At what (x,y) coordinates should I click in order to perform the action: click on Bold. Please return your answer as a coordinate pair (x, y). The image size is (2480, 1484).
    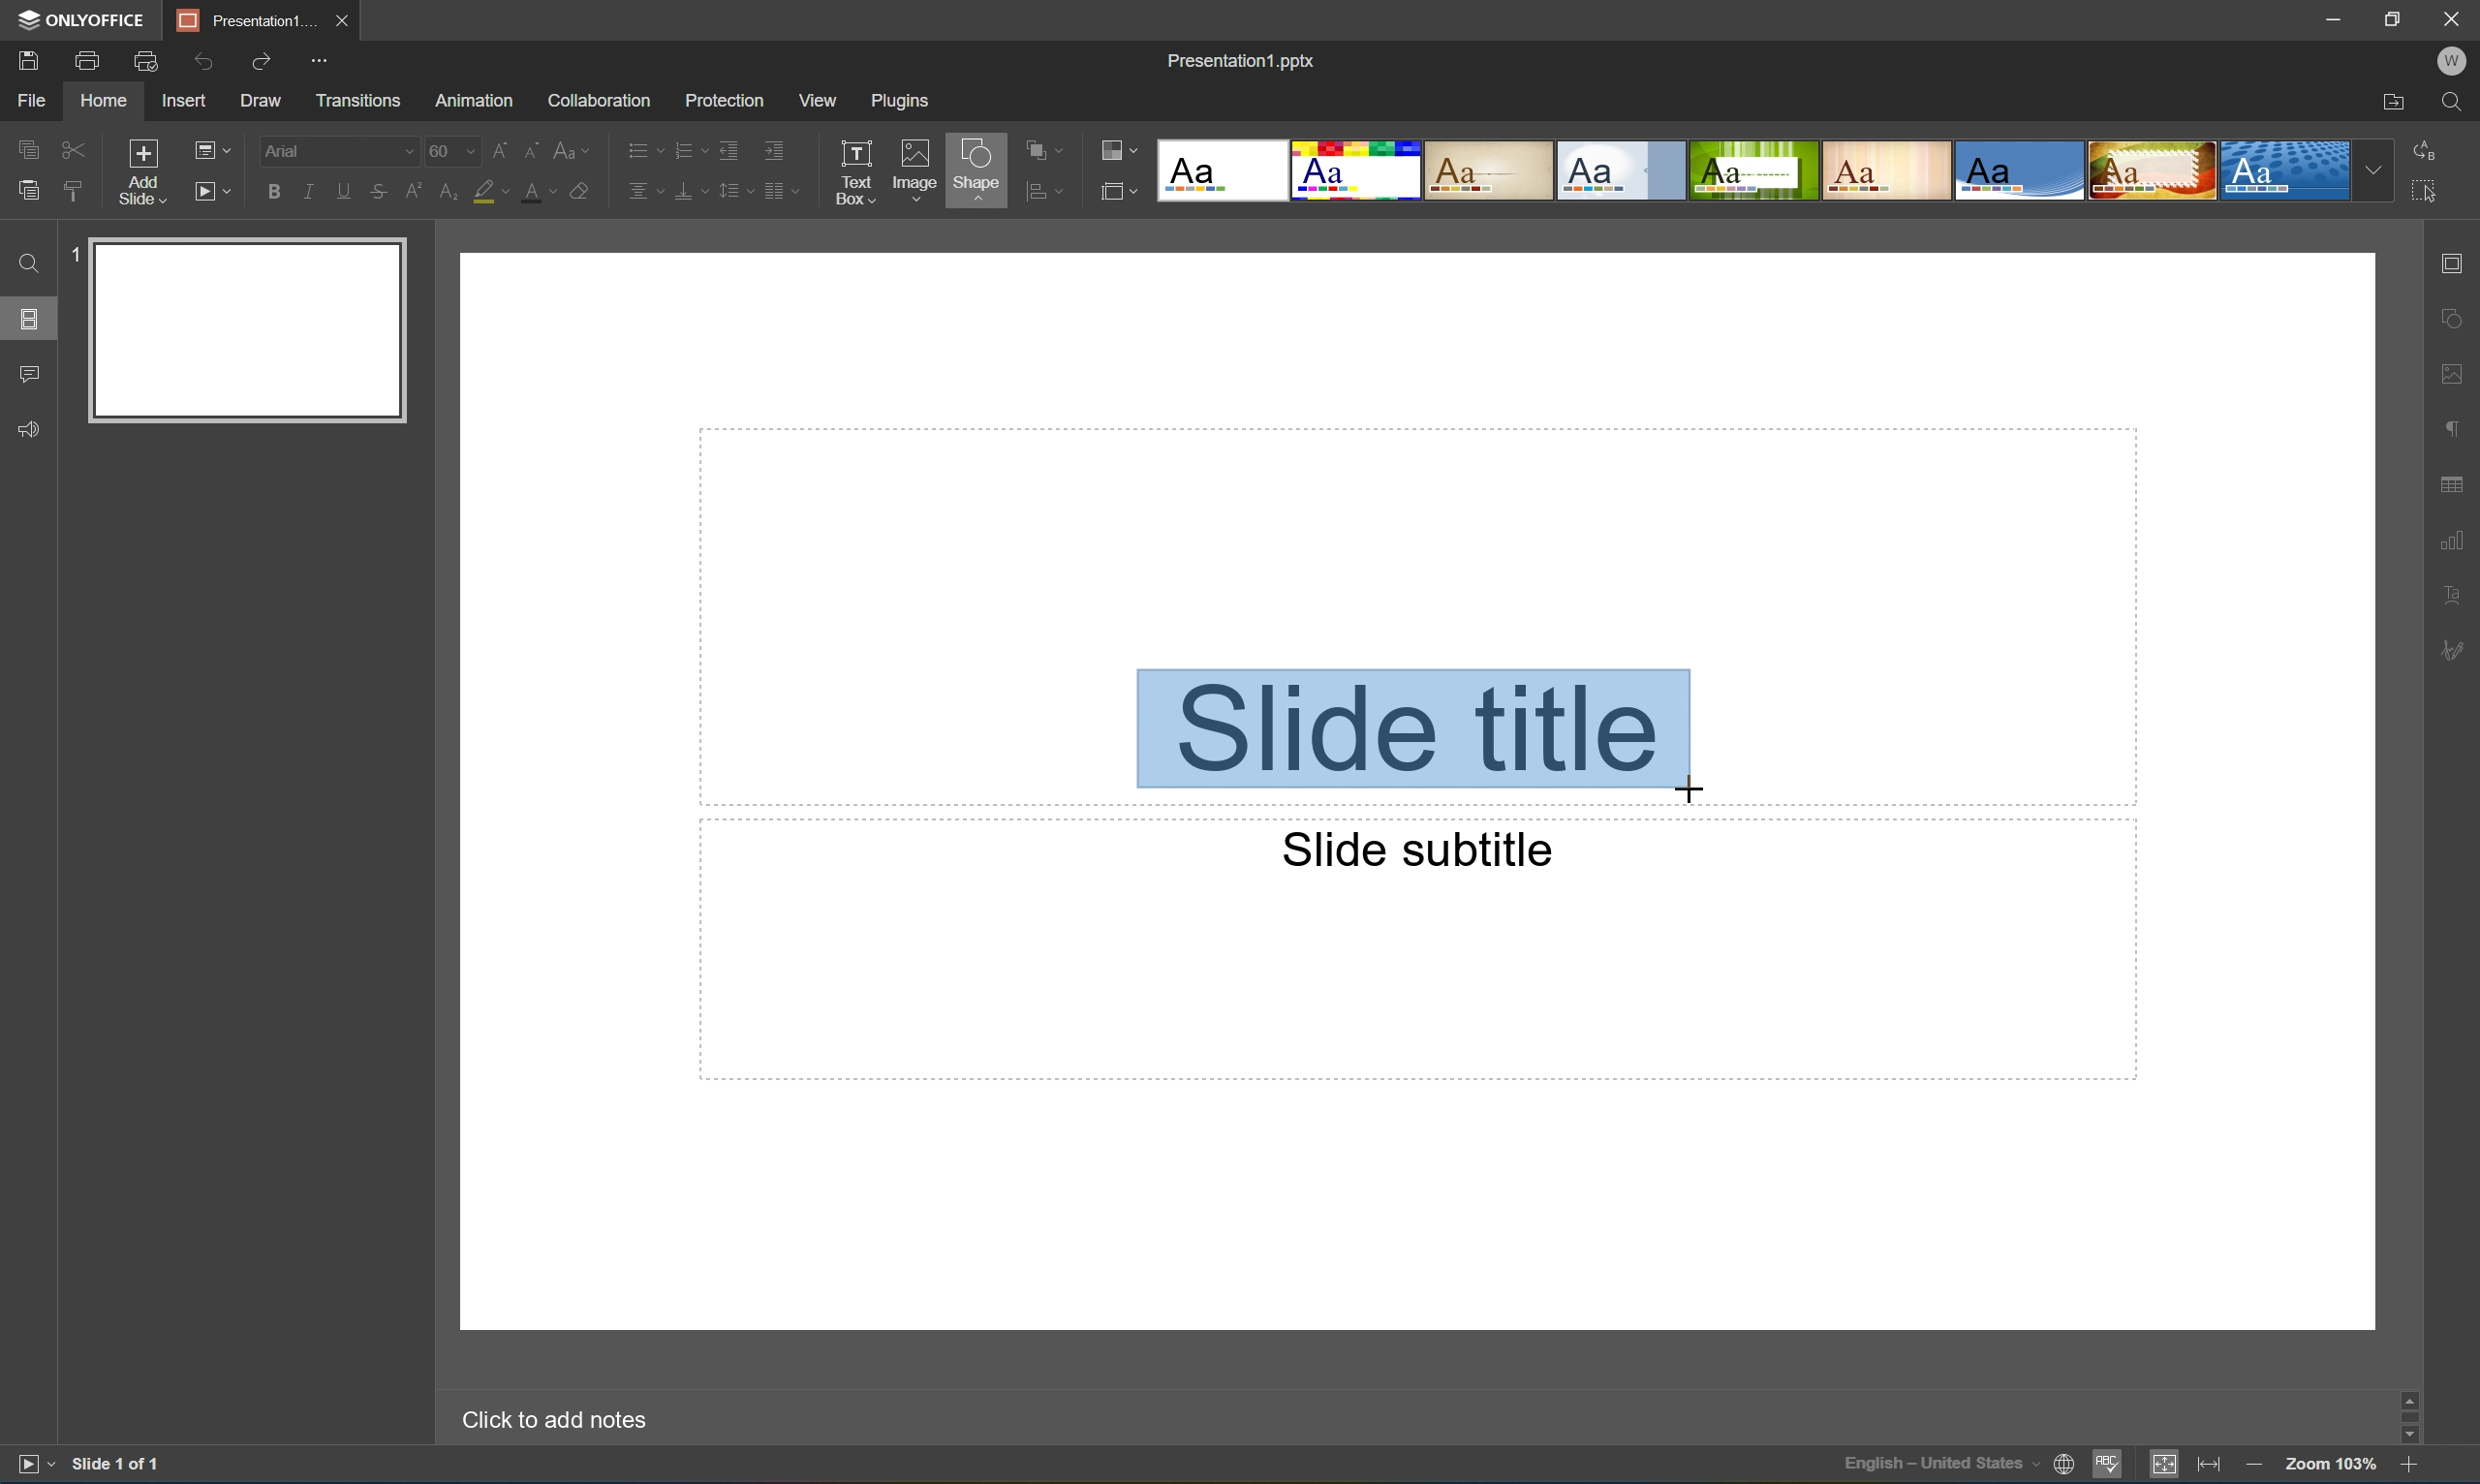
    Looking at the image, I should click on (271, 190).